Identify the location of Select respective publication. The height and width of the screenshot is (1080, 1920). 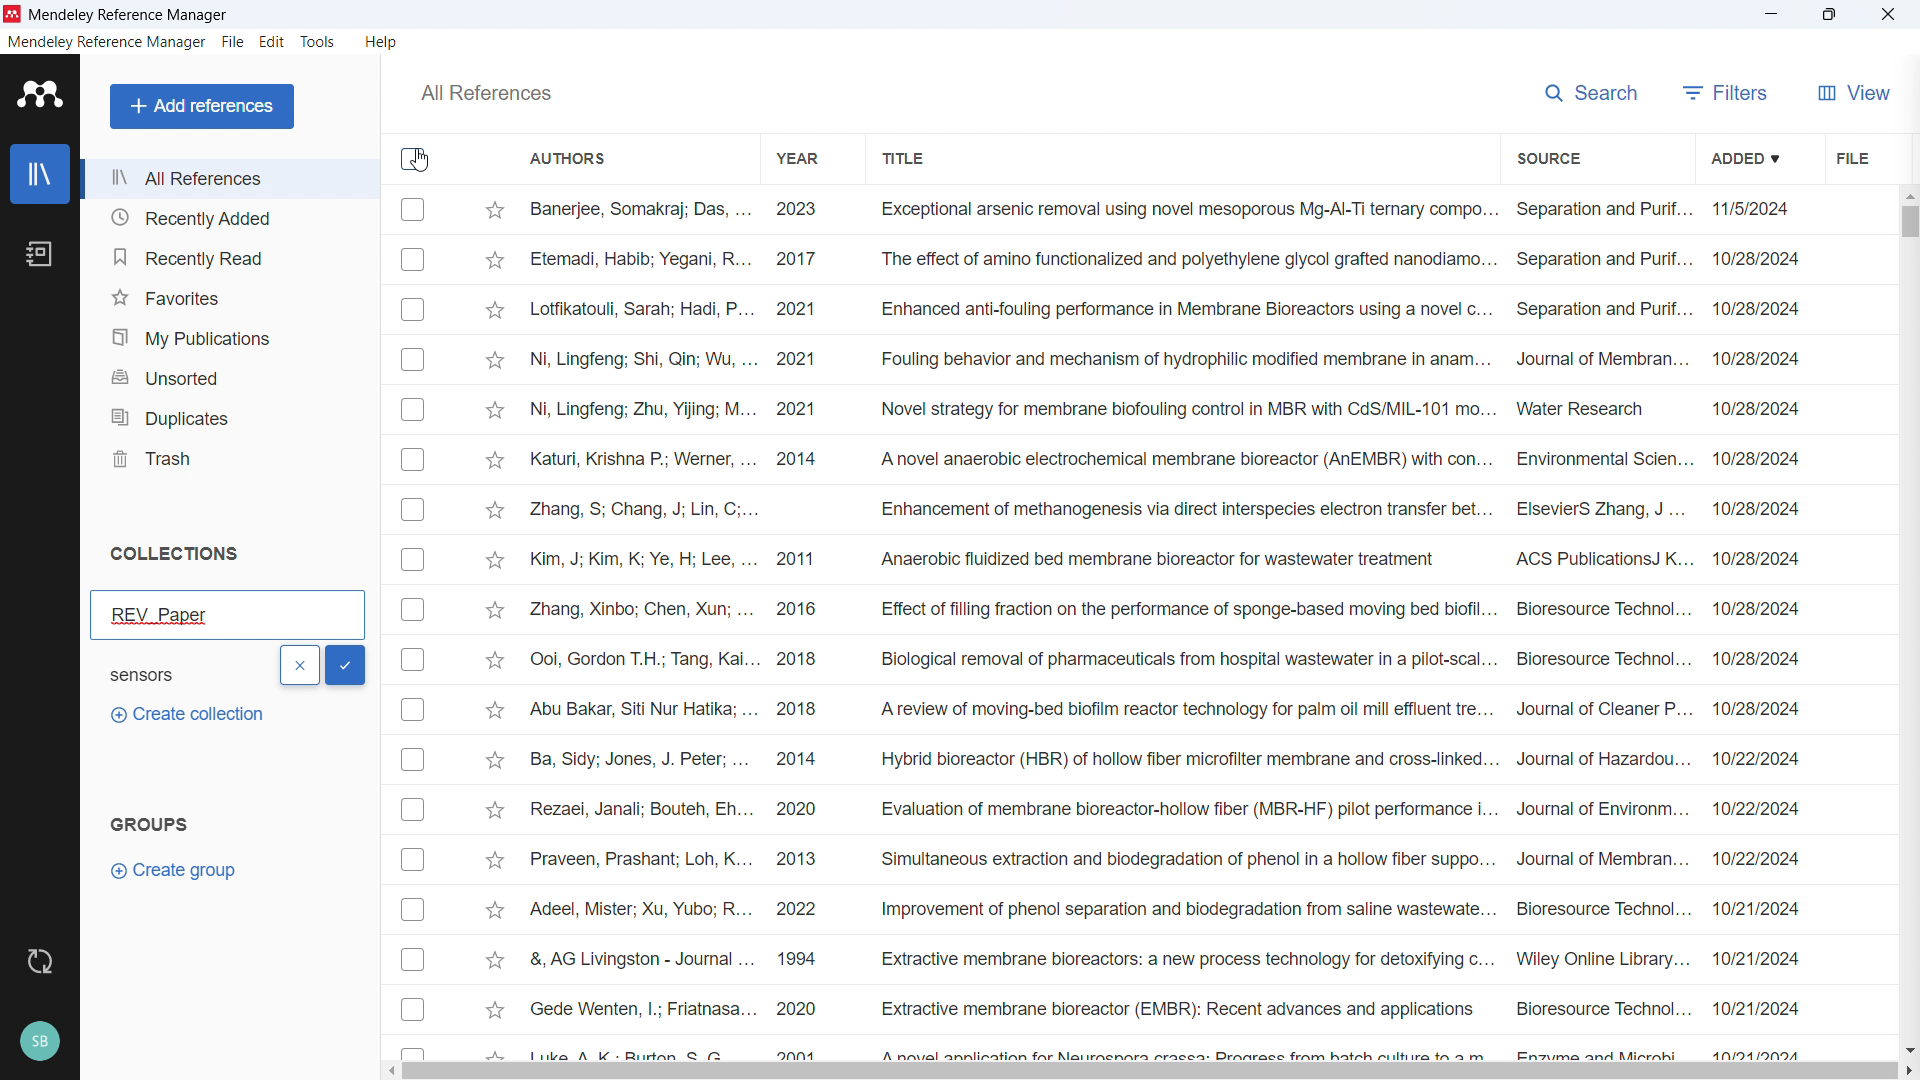
(413, 860).